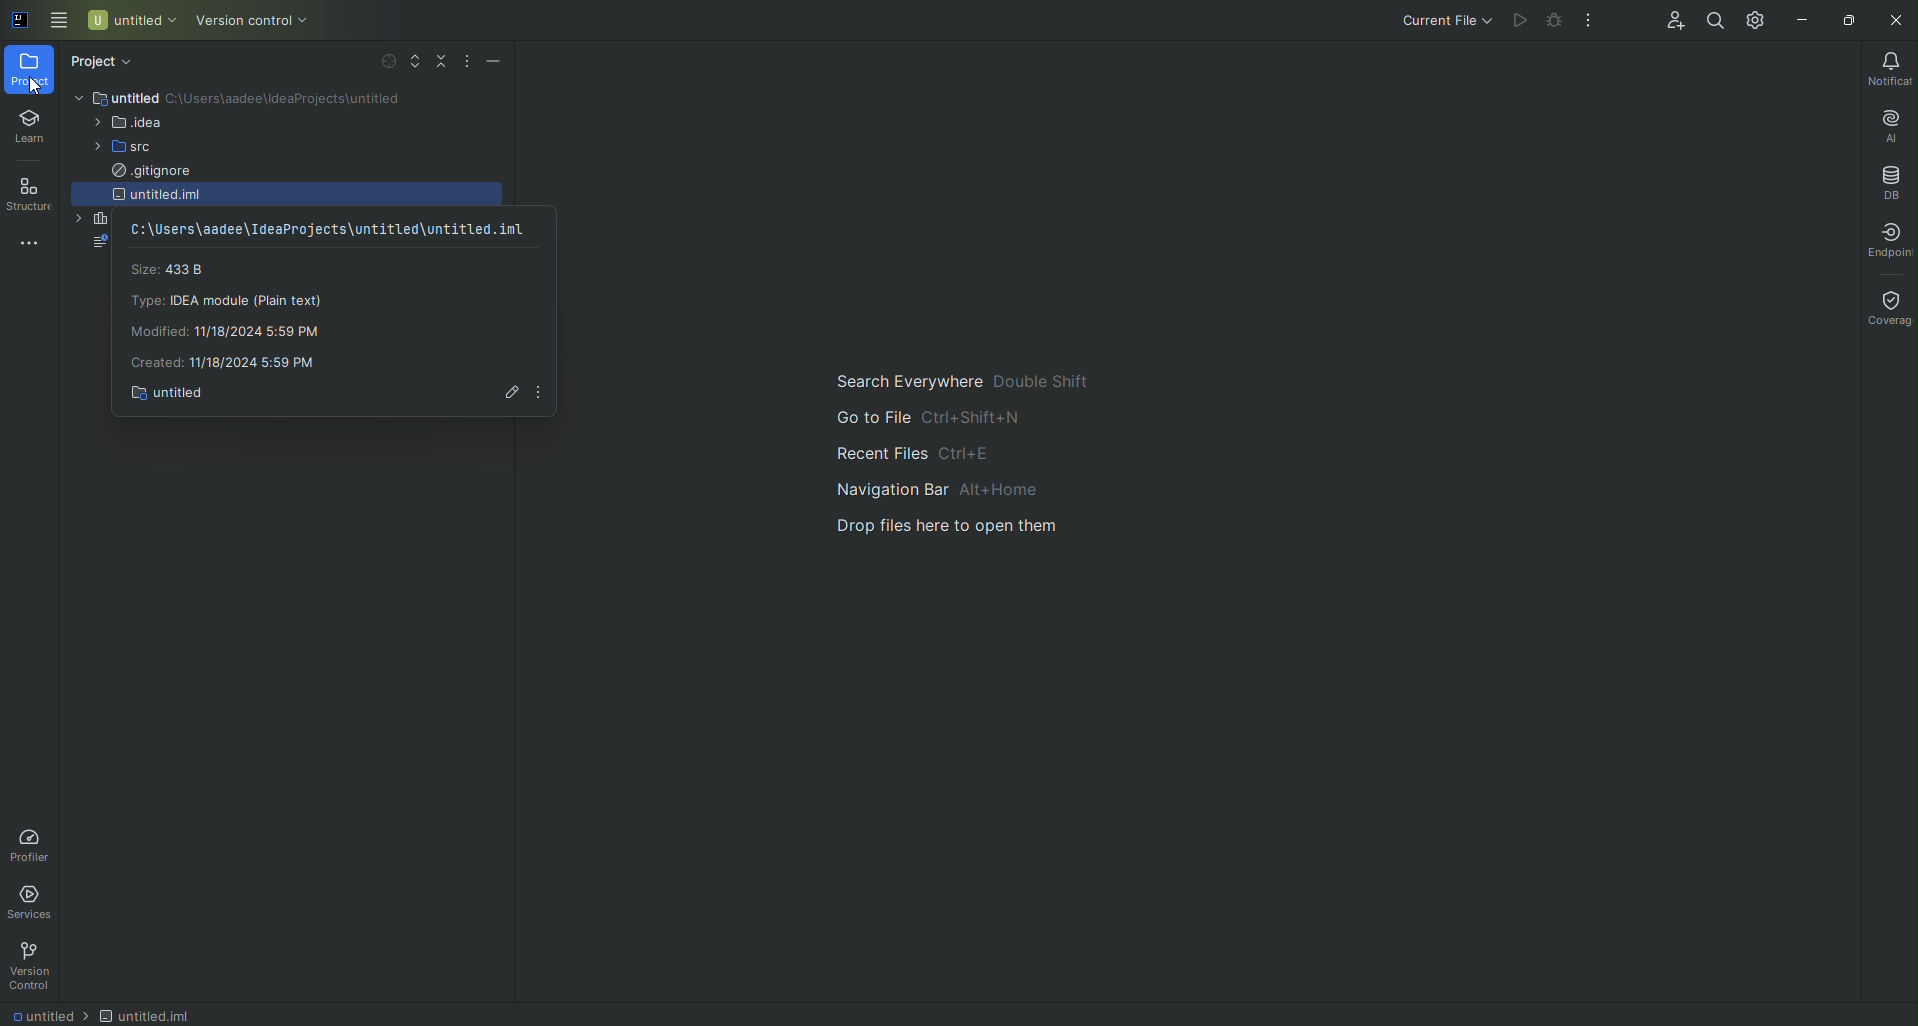 This screenshot has height=1026, width=1918. I want to click on Services, so click(33, 903).